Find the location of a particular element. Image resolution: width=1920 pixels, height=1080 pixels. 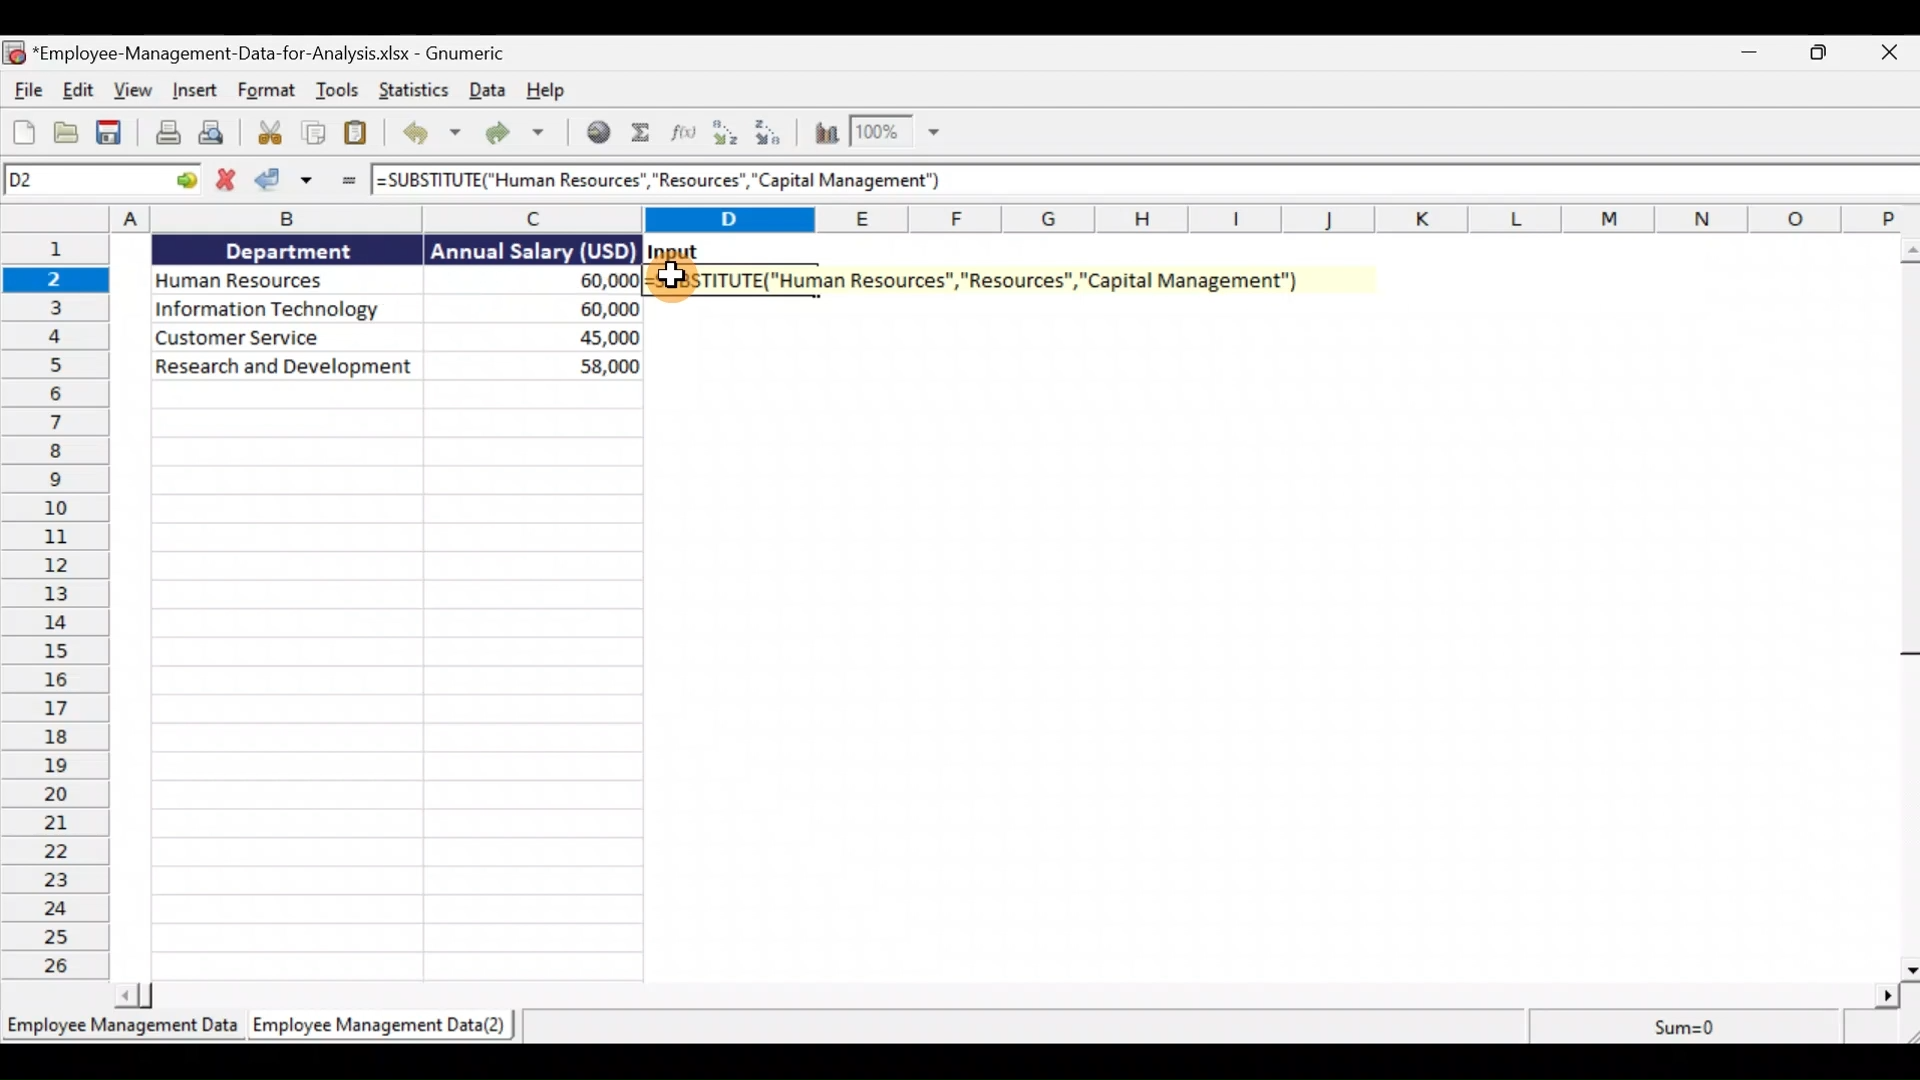

Create a new workbook is located at coordinates (18, 130).